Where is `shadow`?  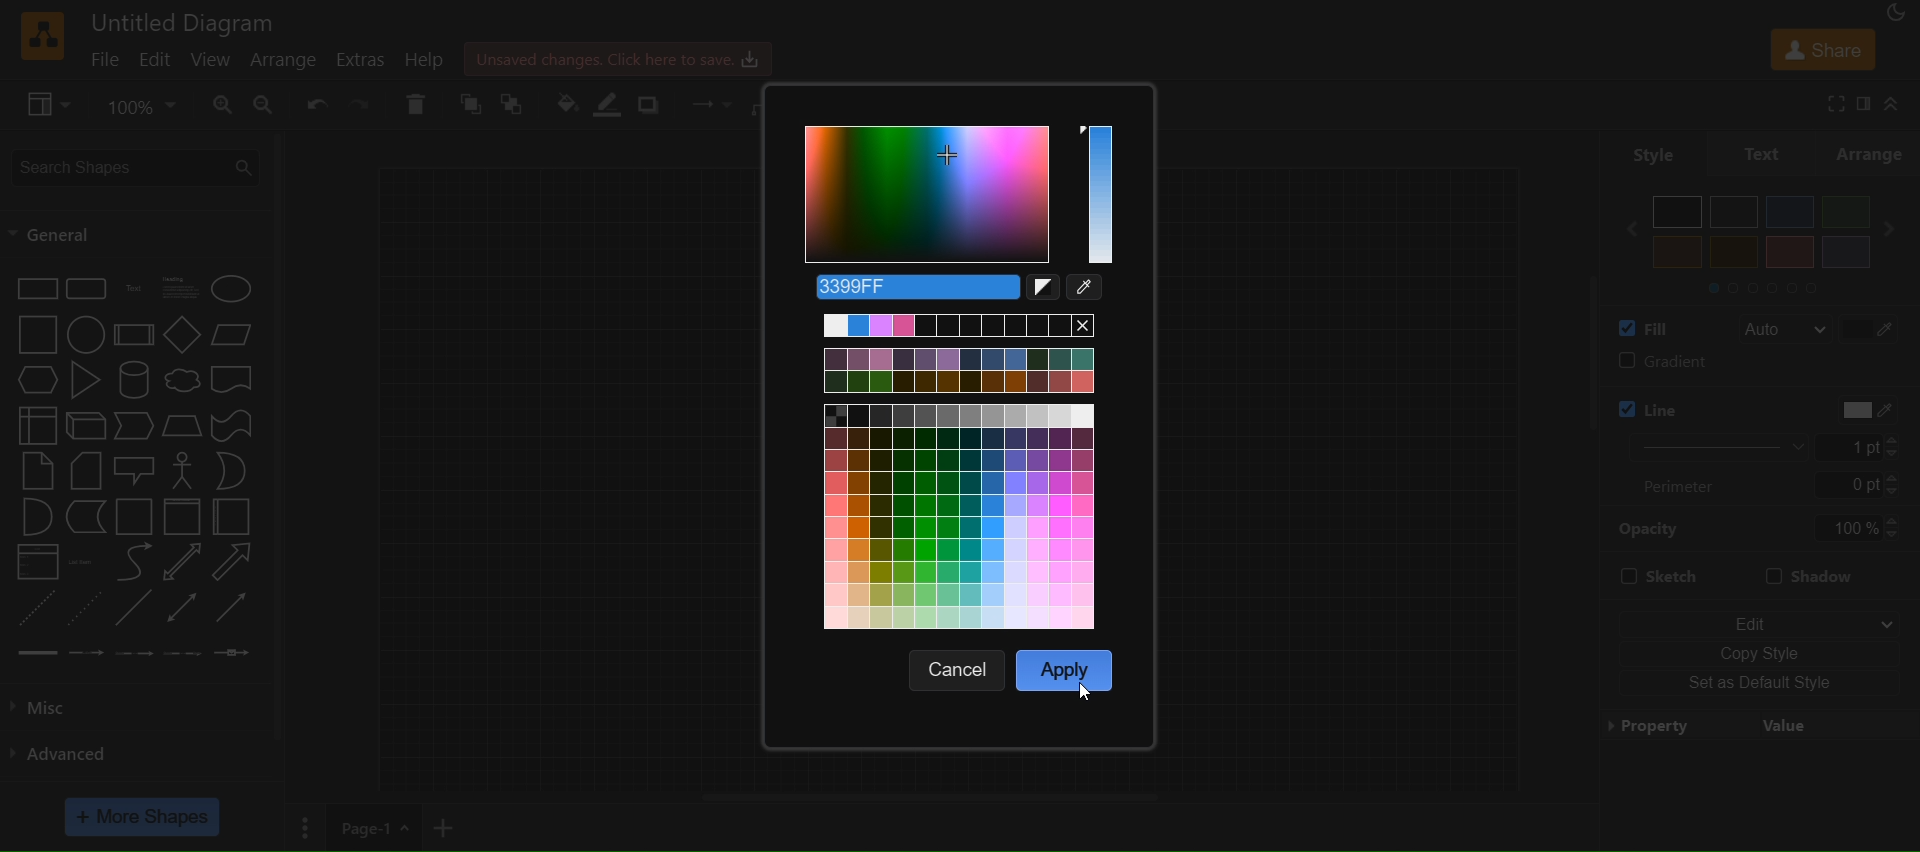 shadow is located at coordinates (654, 103).